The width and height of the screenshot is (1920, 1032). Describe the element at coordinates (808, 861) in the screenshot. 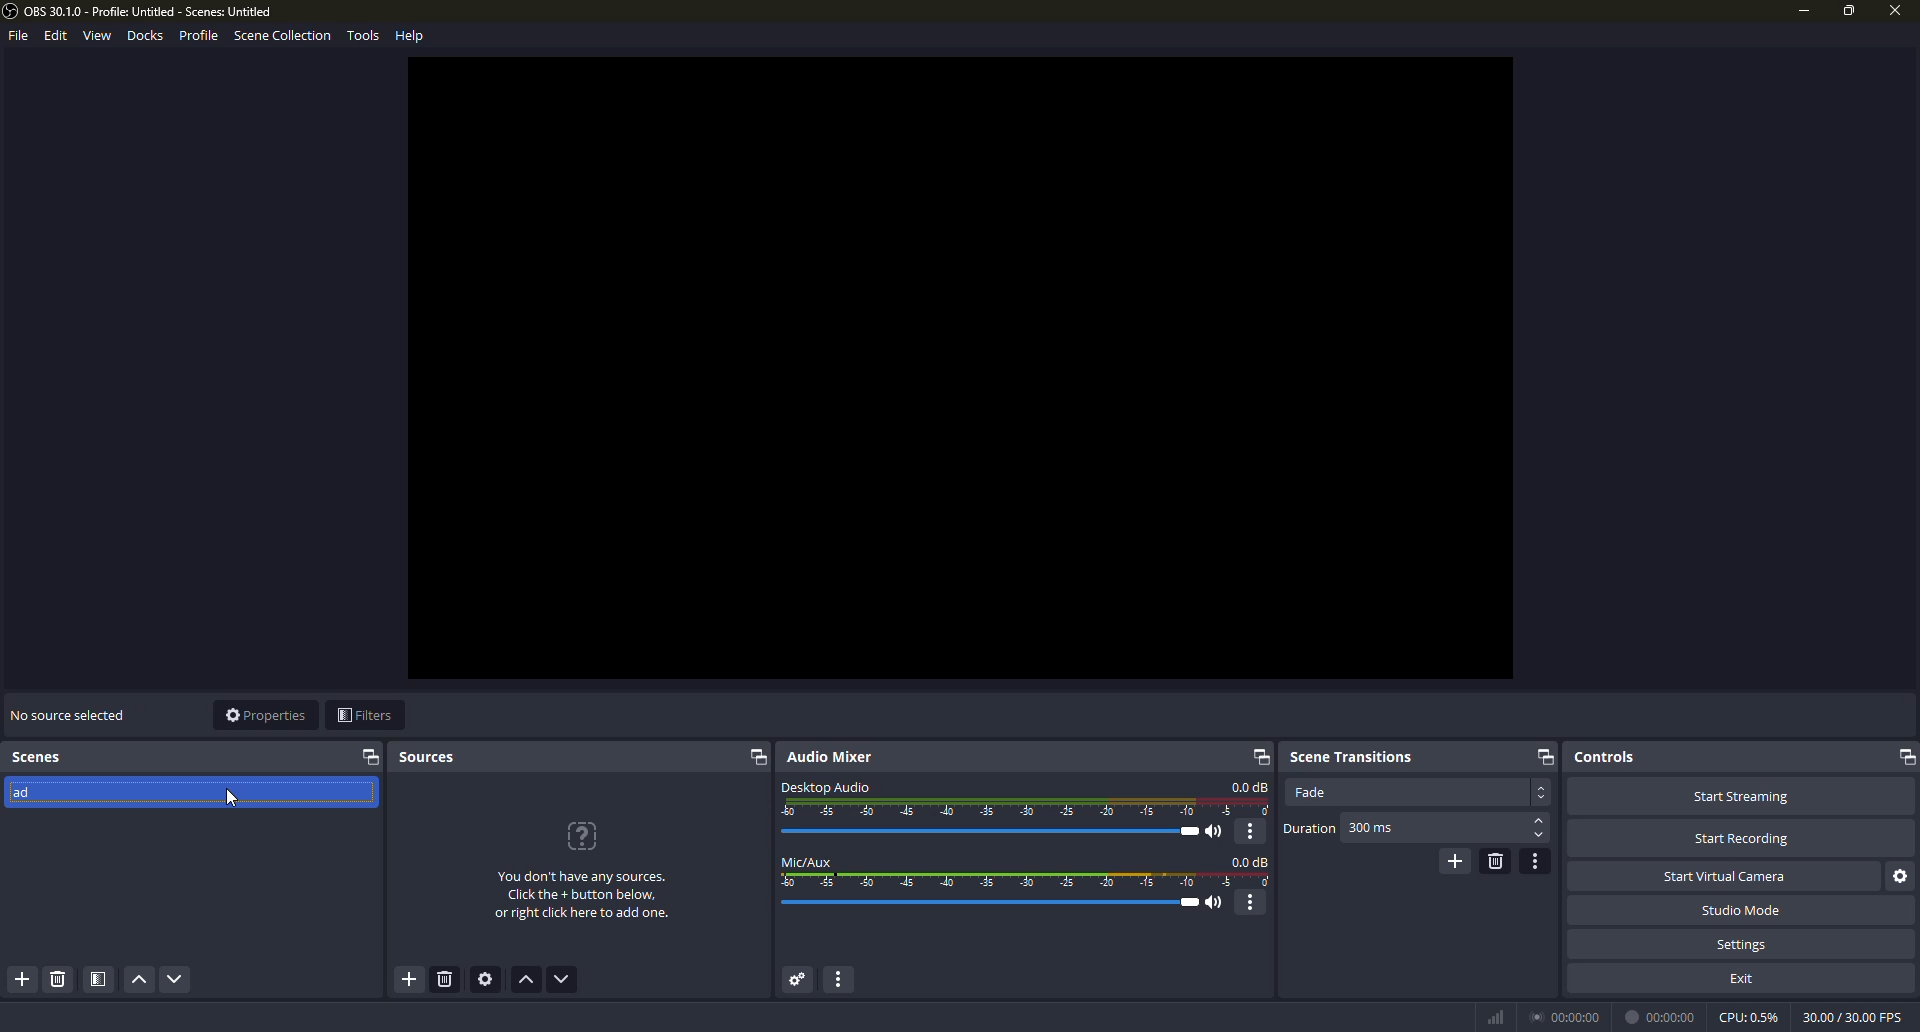

I see `mic/aux` at that location.